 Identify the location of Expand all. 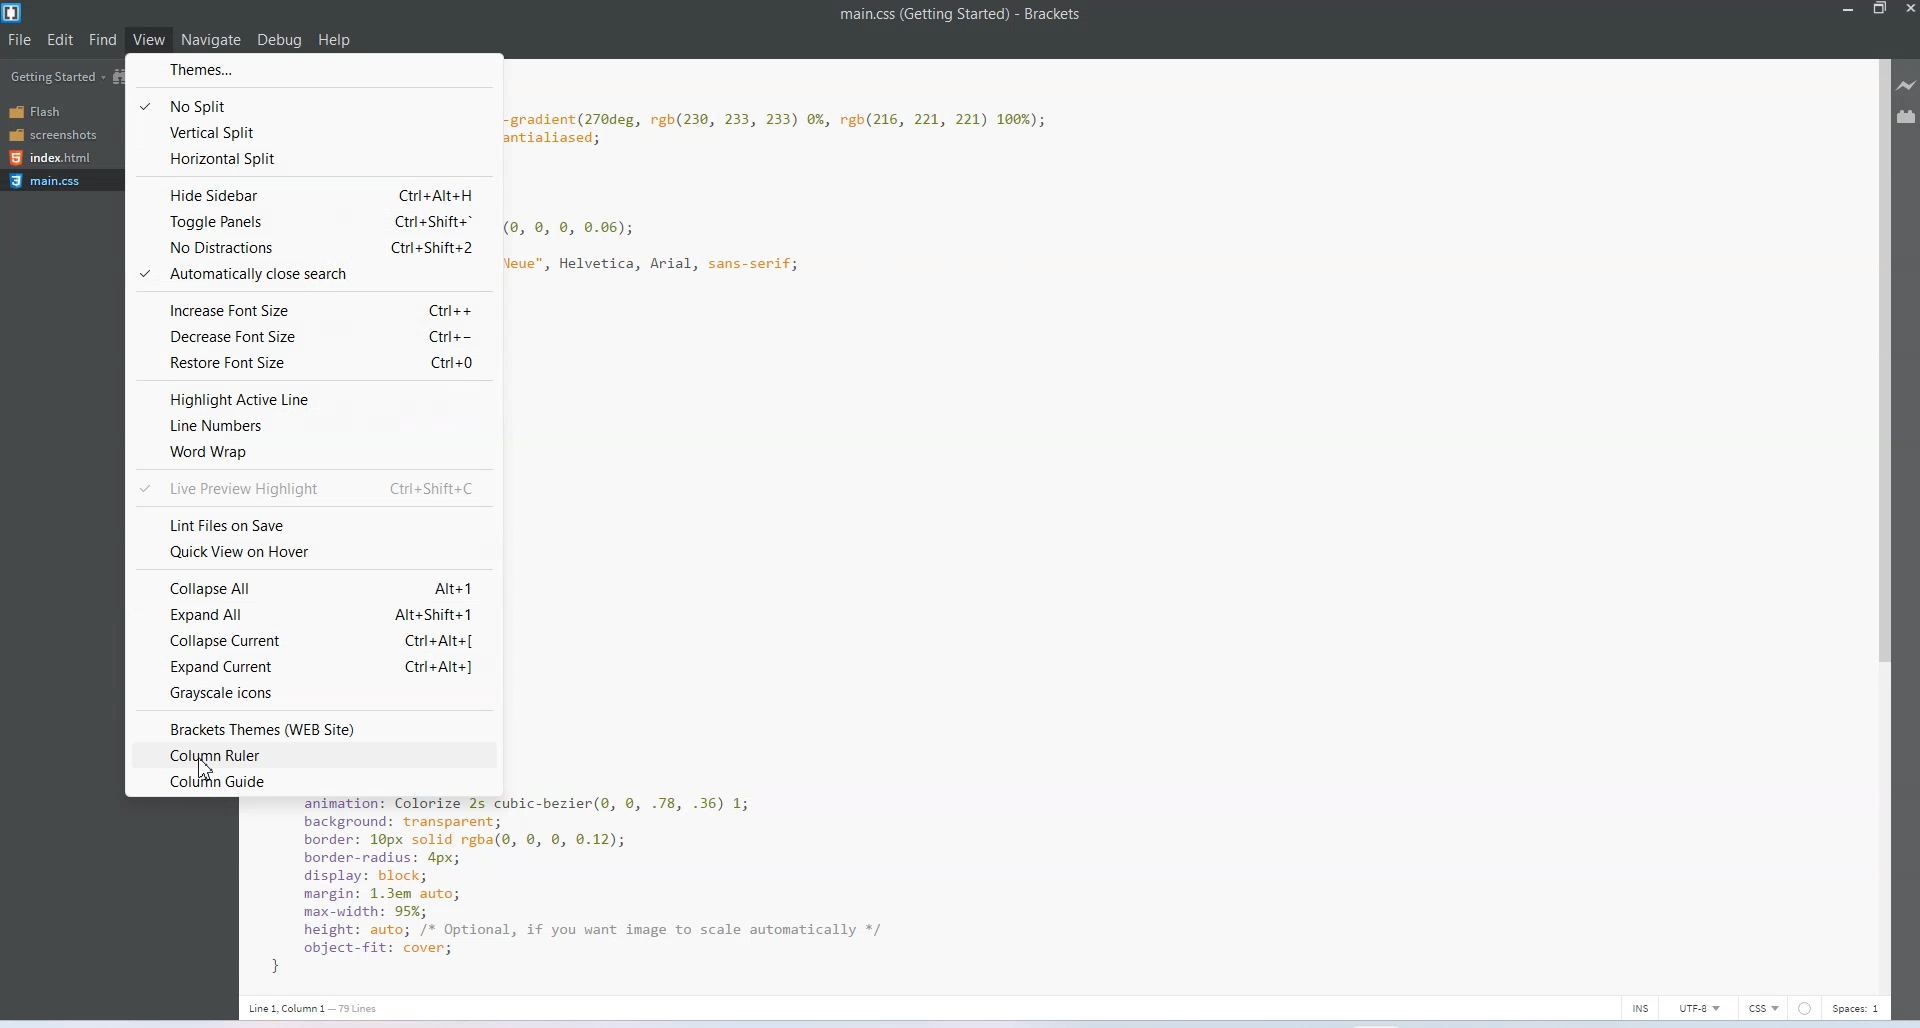
(314, 614).